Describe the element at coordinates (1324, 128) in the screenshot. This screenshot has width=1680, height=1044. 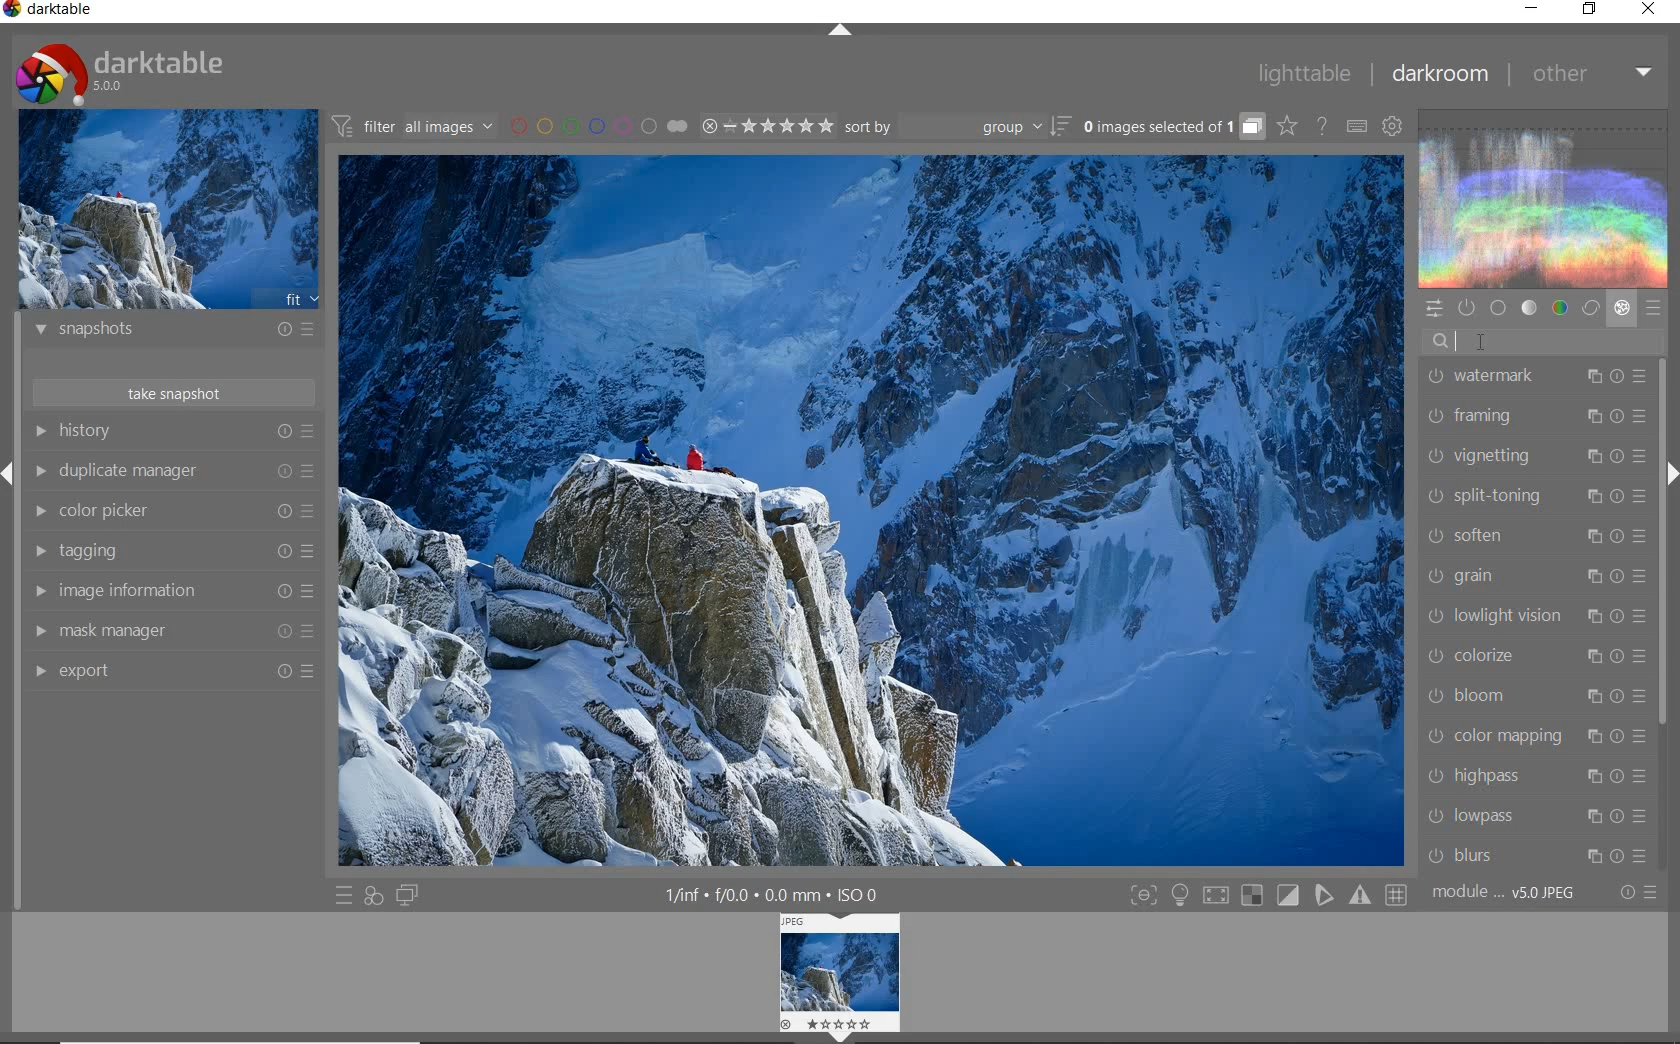
I see `enable online help` at that location.